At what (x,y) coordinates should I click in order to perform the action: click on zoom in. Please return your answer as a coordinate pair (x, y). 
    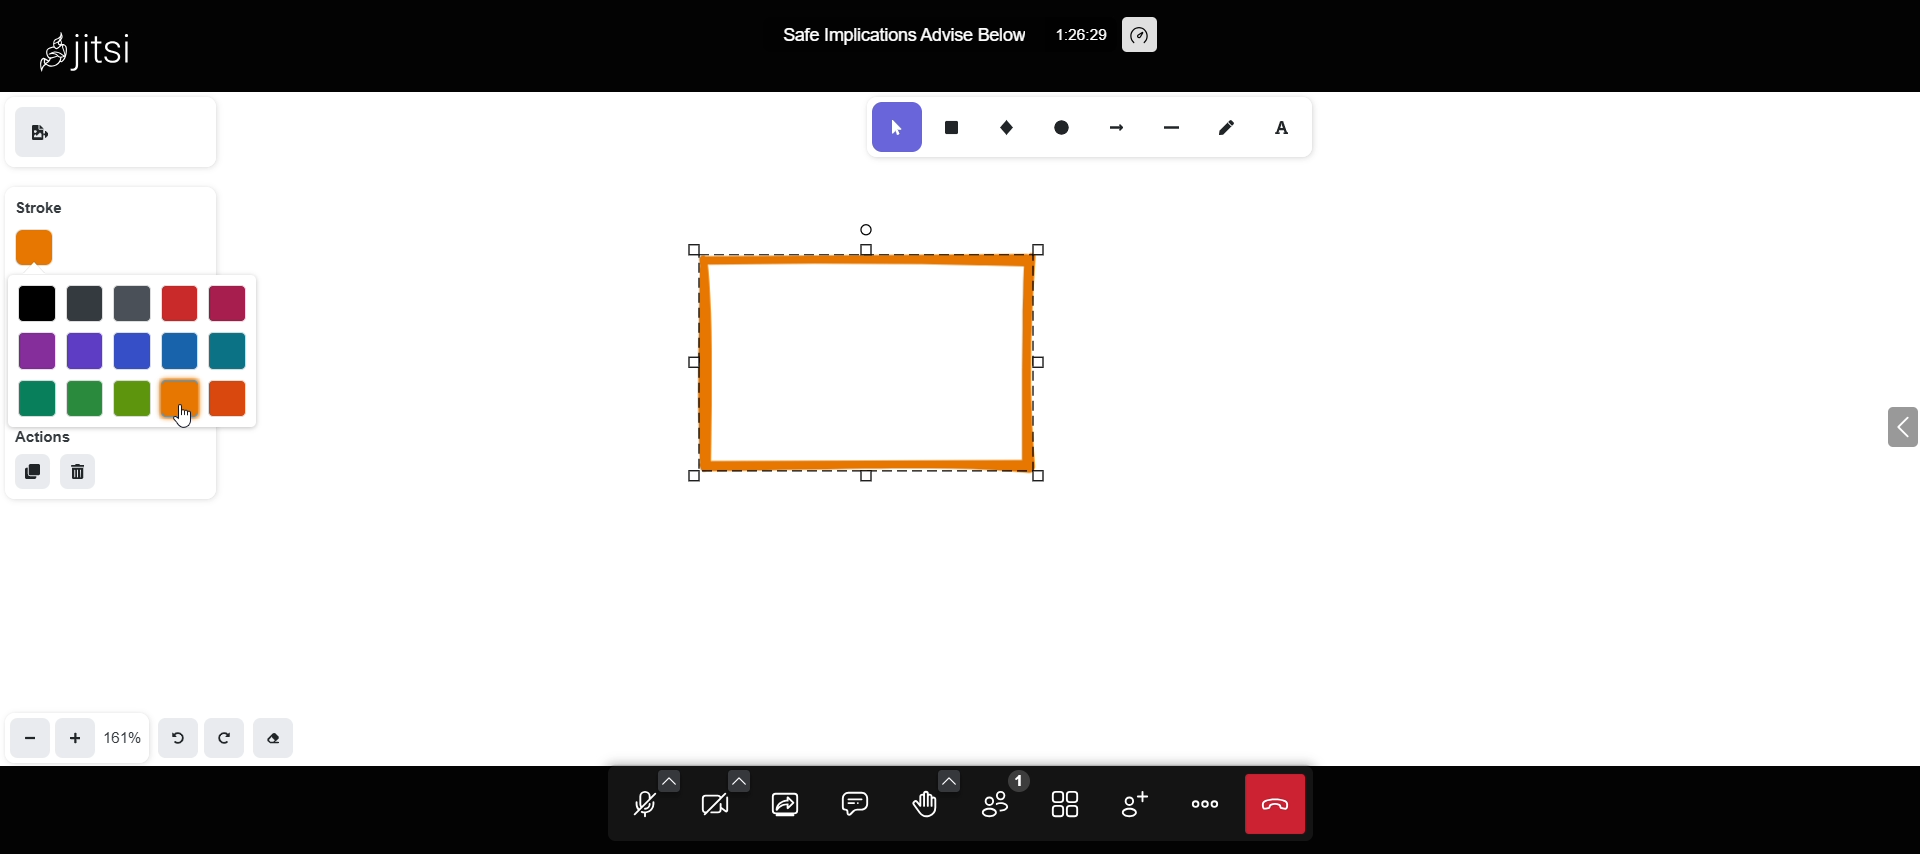
    Looking at the image, I should click on (72, 737).